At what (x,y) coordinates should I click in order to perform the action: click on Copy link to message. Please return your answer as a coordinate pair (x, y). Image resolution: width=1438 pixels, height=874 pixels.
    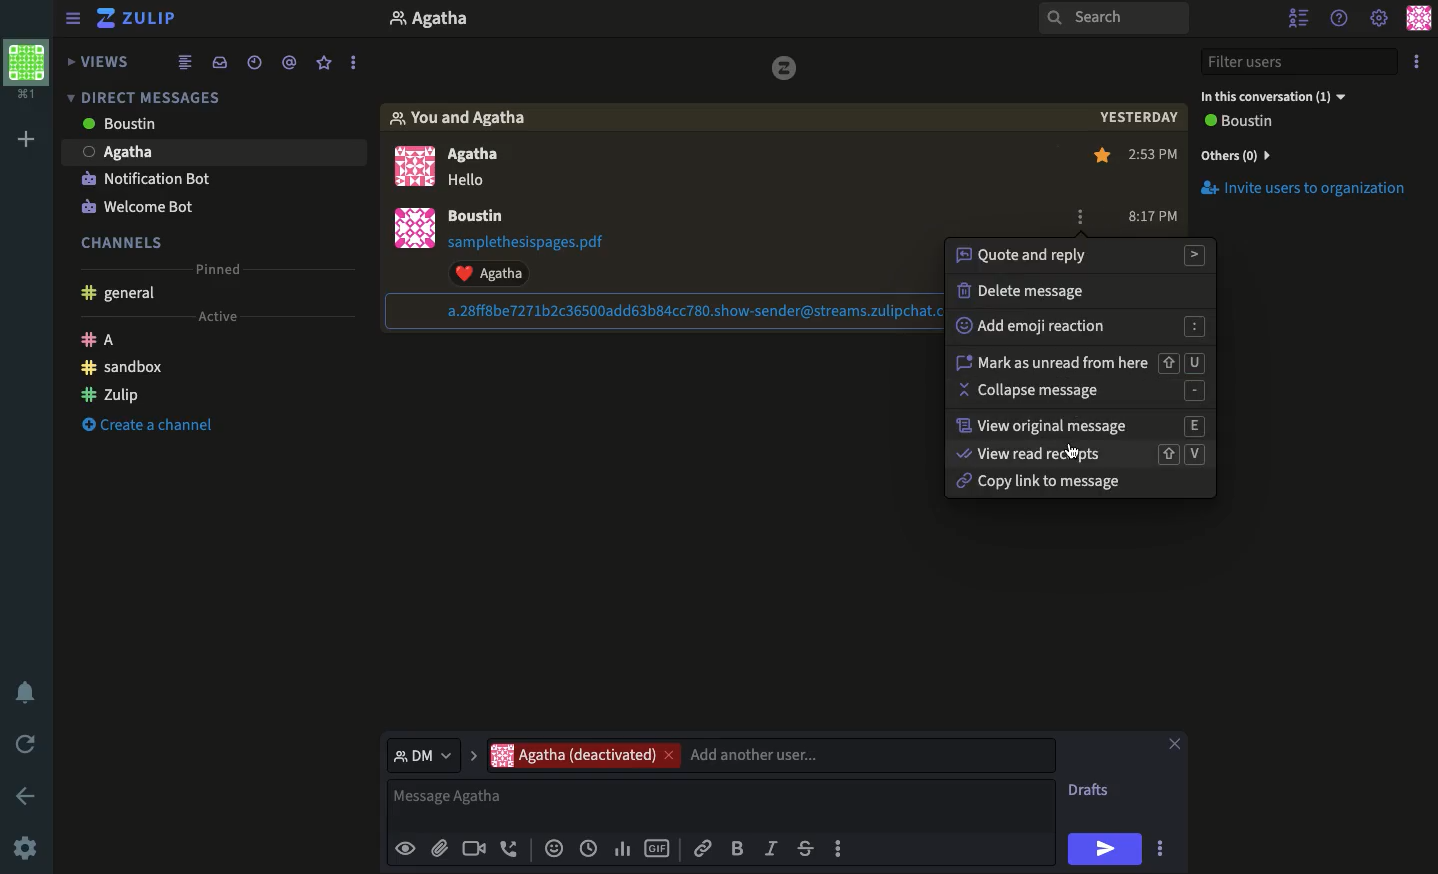
    Looking at the image, I should click on (1034, 481).